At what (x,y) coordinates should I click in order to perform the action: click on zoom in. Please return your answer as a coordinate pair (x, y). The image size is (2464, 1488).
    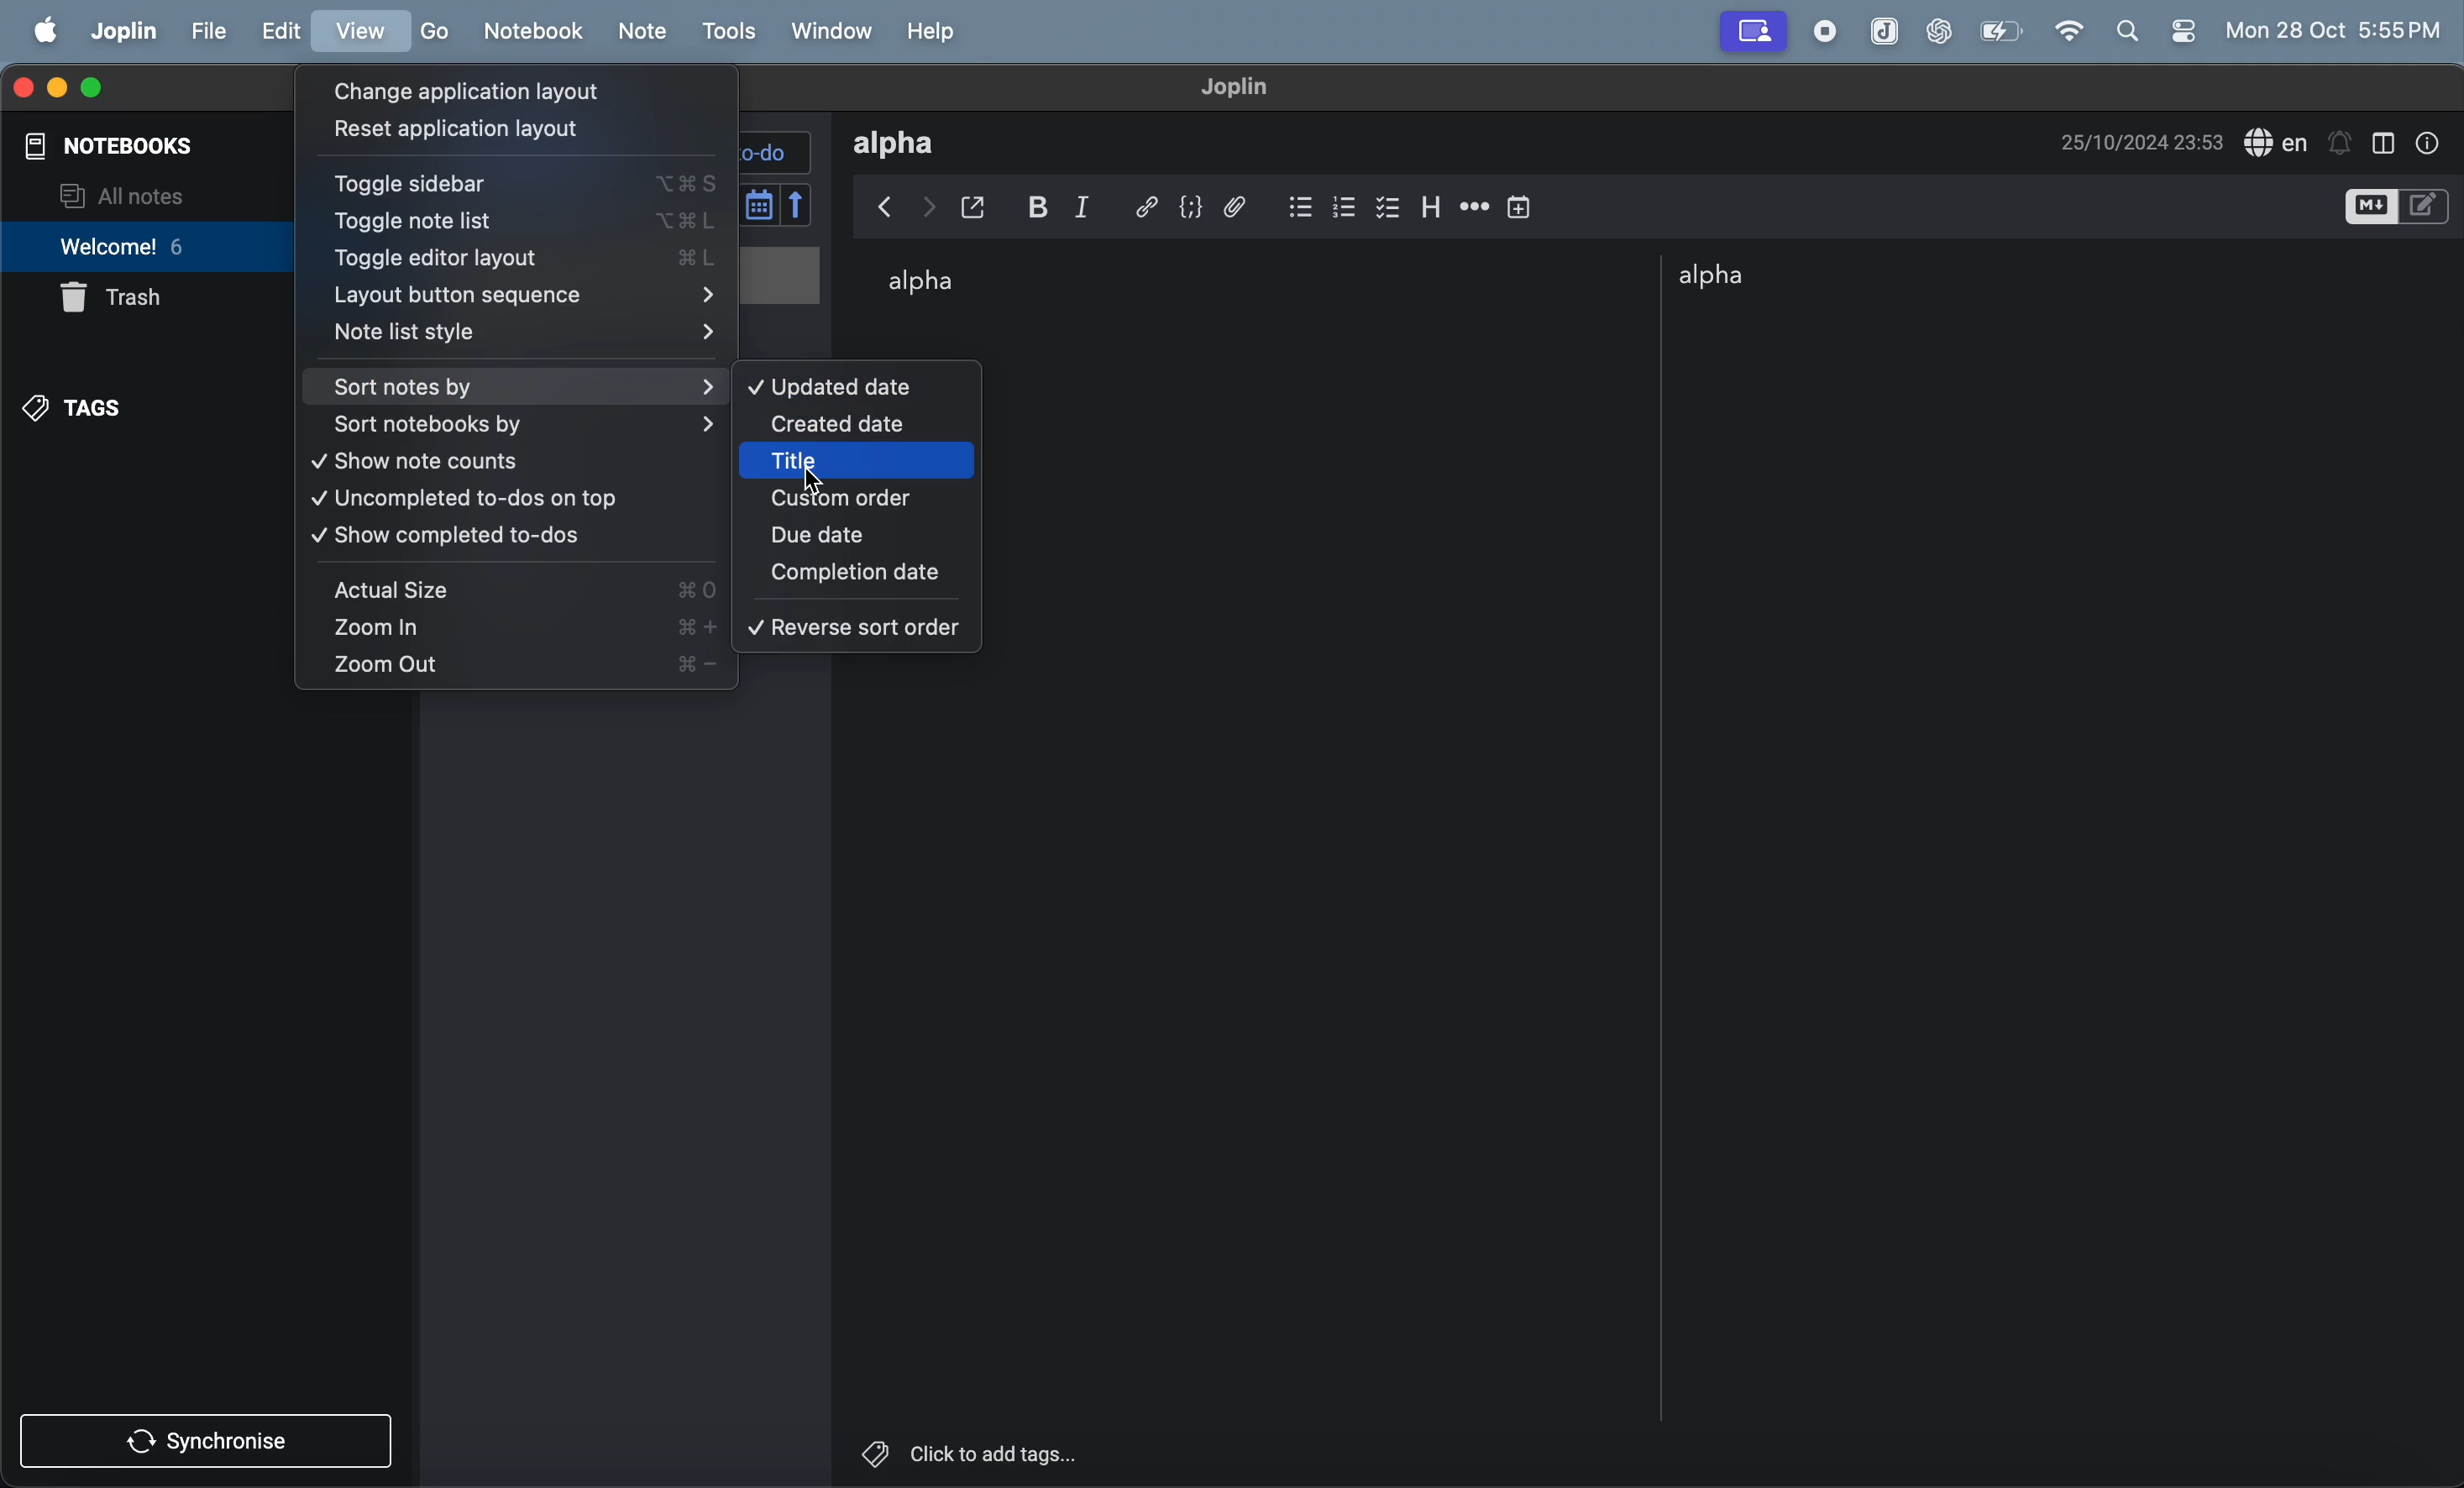
    Looking at the image, I should click on (520, 628).